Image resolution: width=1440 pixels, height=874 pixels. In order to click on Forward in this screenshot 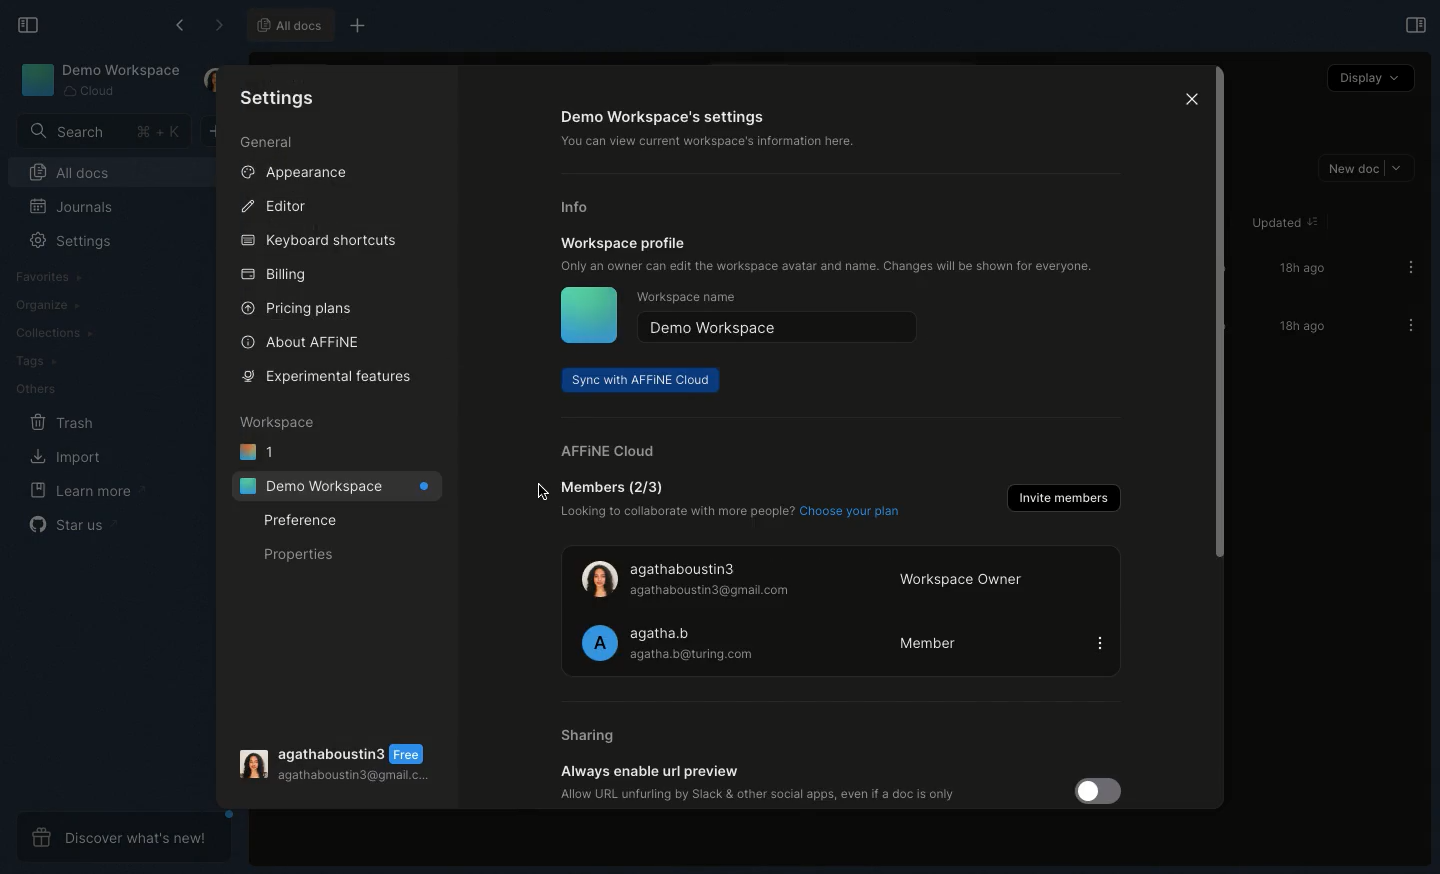, I will do `click(215, 24)`.